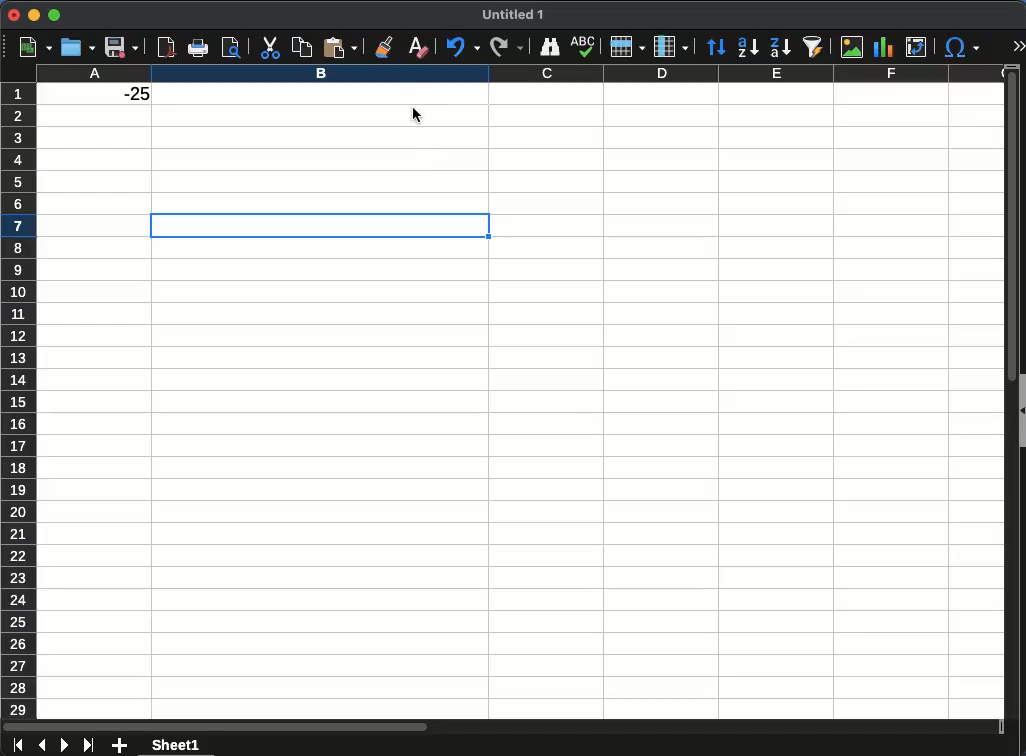  Describe the element at coordinates (89, 745) in the screenshot. I see `last sheet` at that location.